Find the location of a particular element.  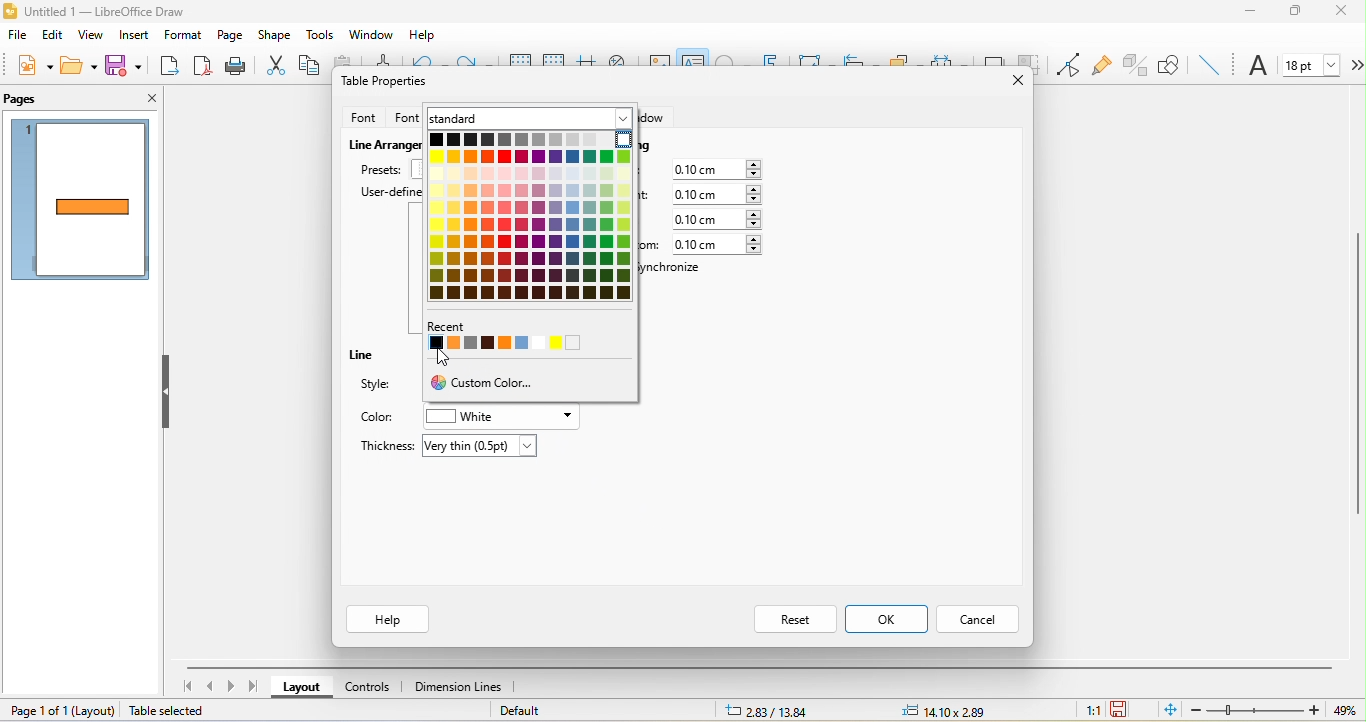

open is located at coordinates (82, 66).